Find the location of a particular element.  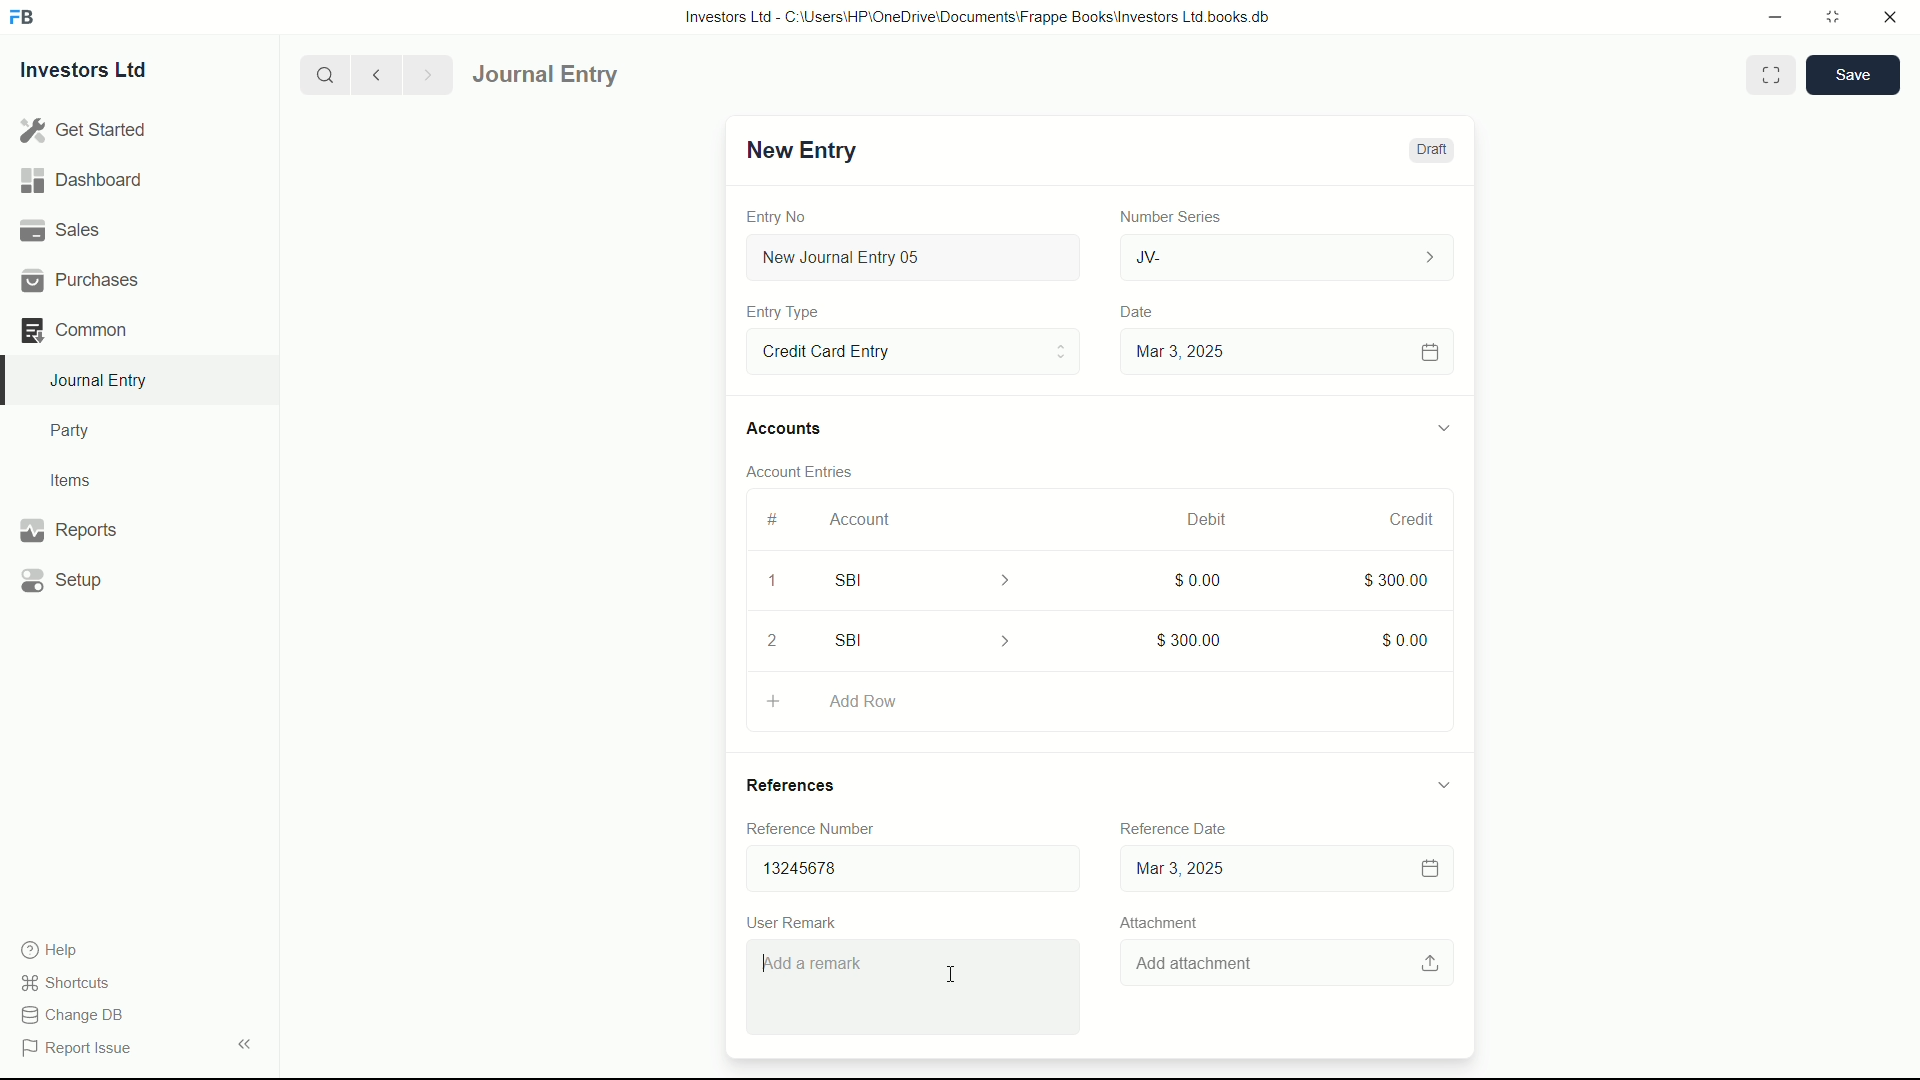

Next is located at coordinates (424, 74).